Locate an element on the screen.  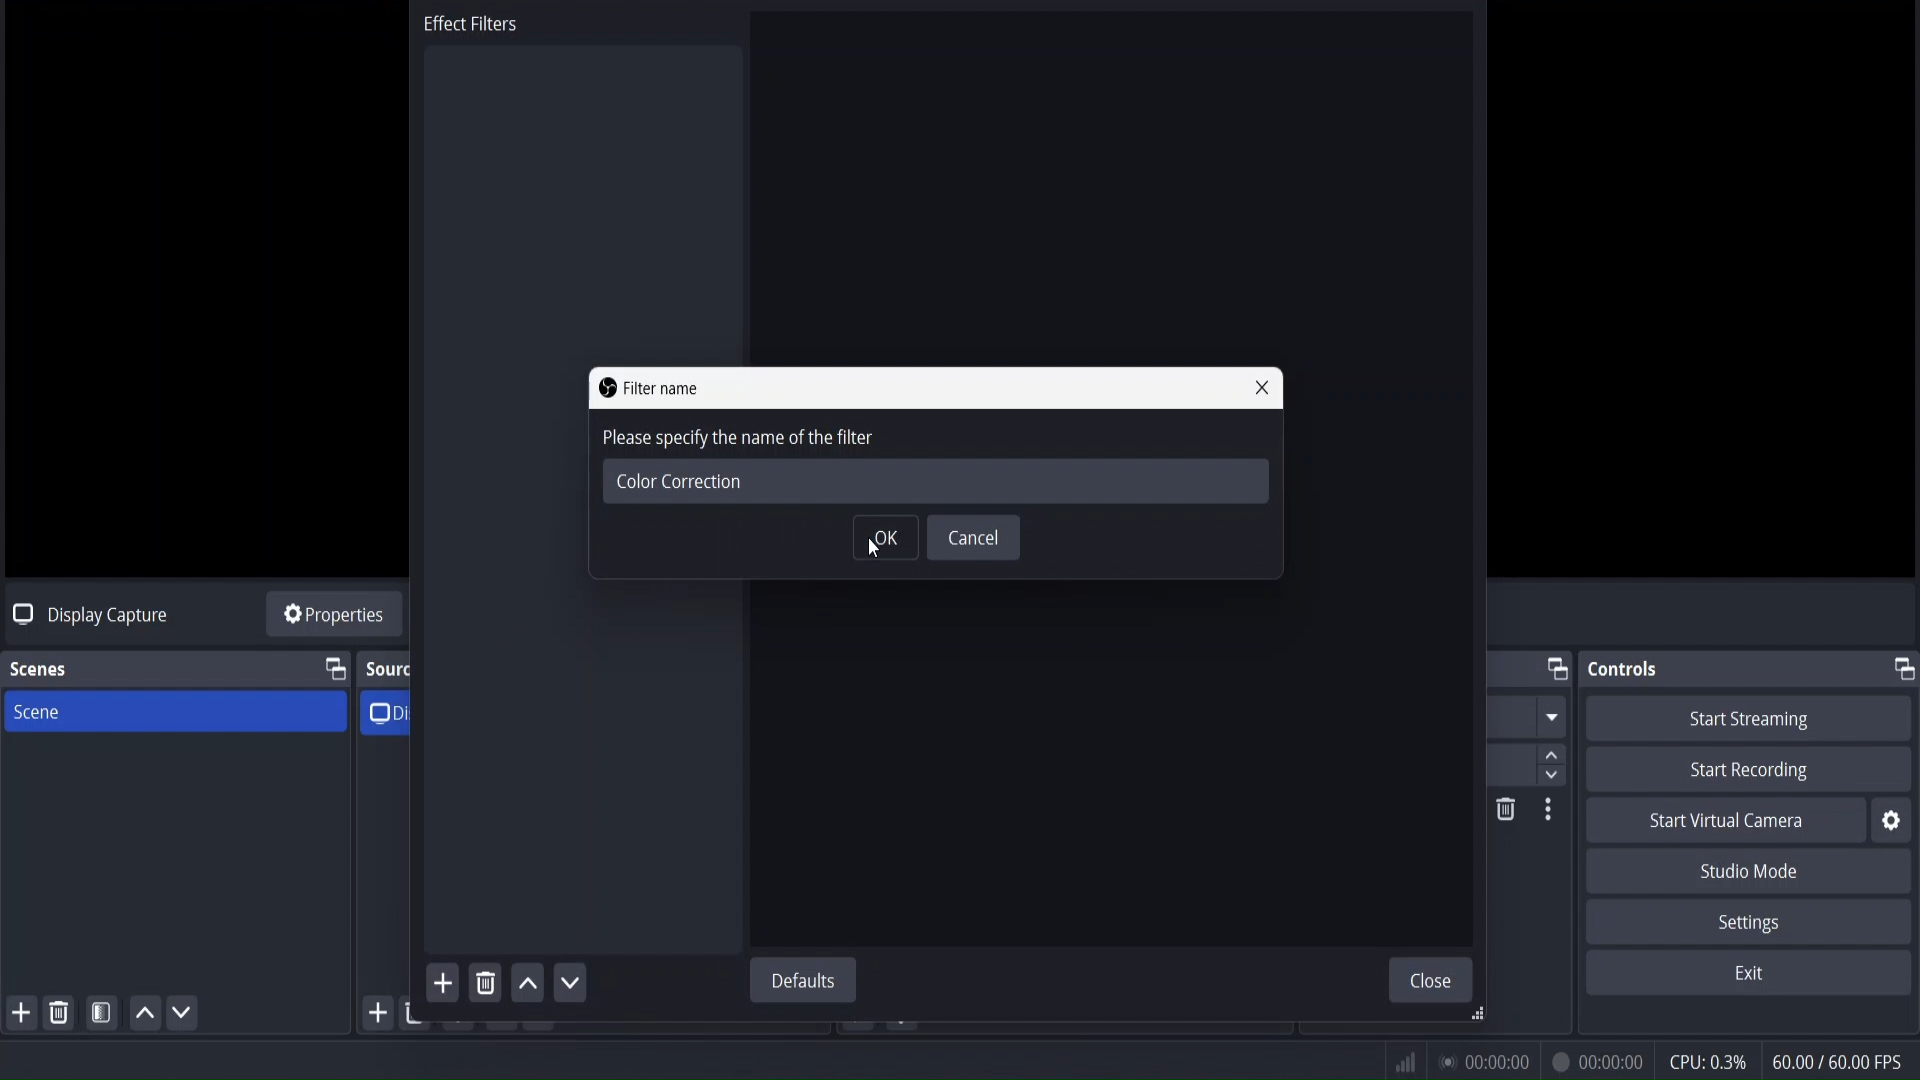
UP is located at coordinates (141, 1018).